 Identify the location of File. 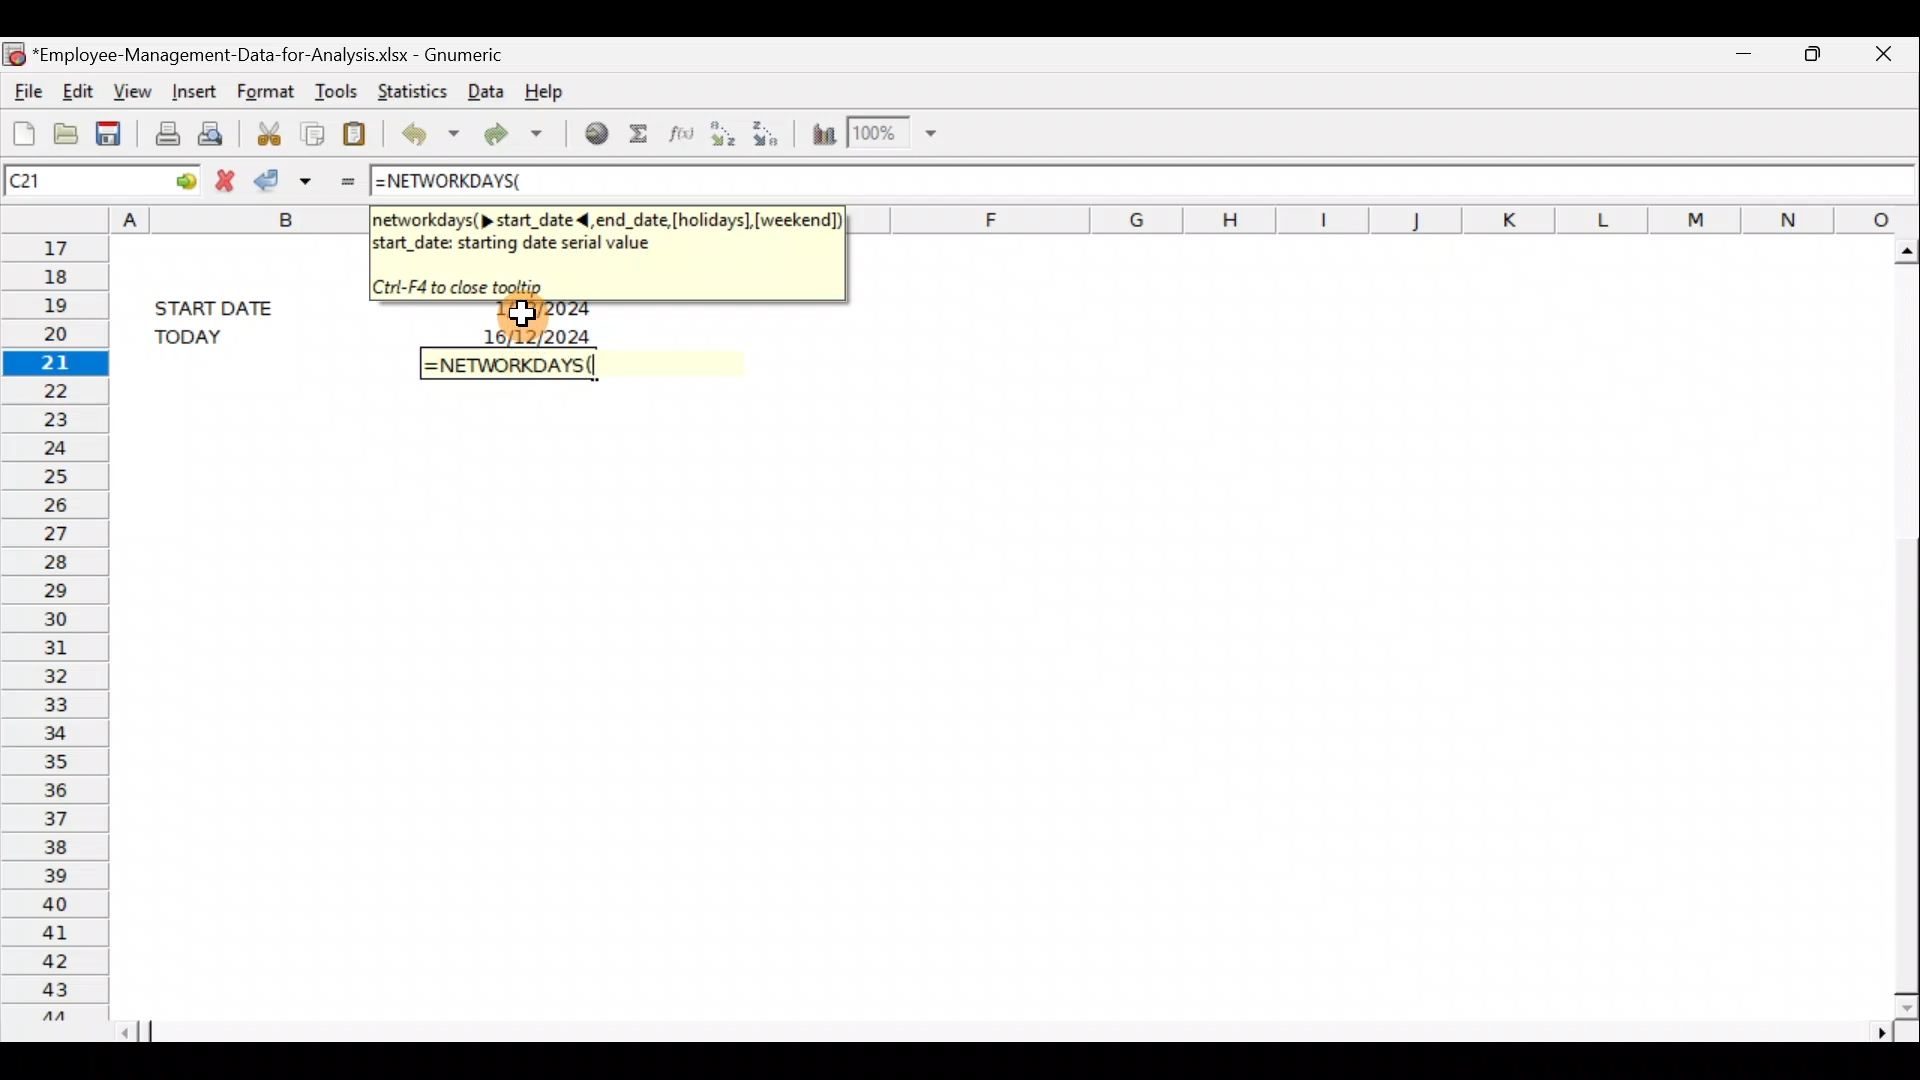
(25, 88).